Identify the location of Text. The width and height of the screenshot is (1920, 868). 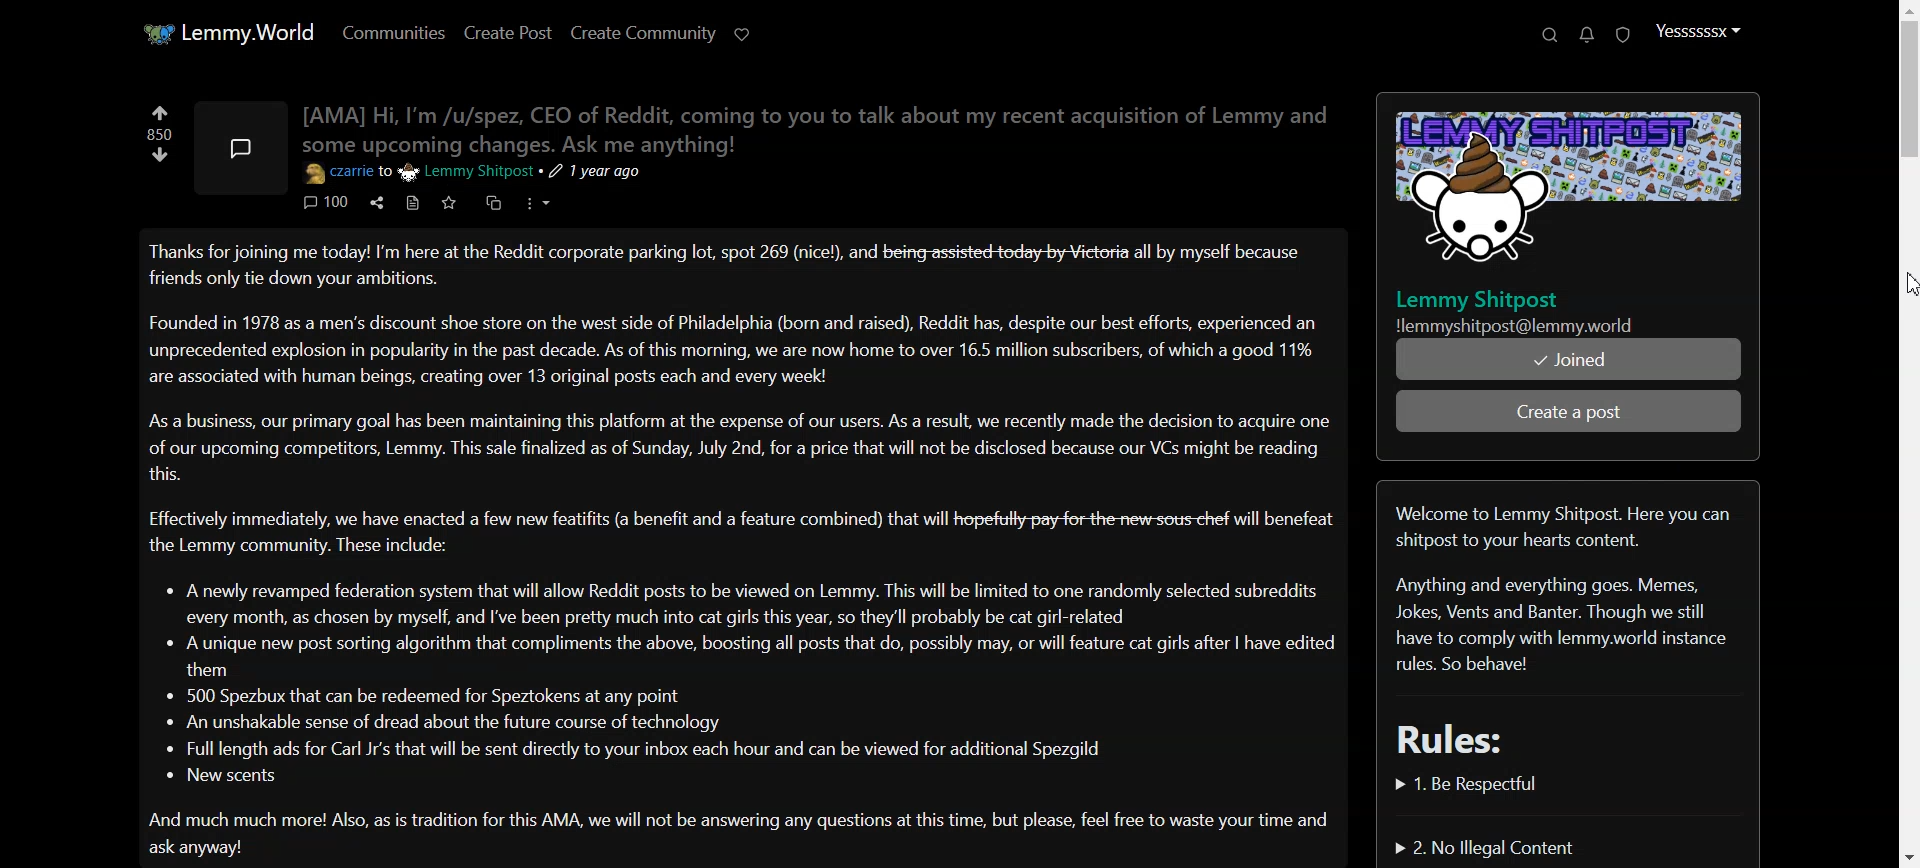
(734, 552).